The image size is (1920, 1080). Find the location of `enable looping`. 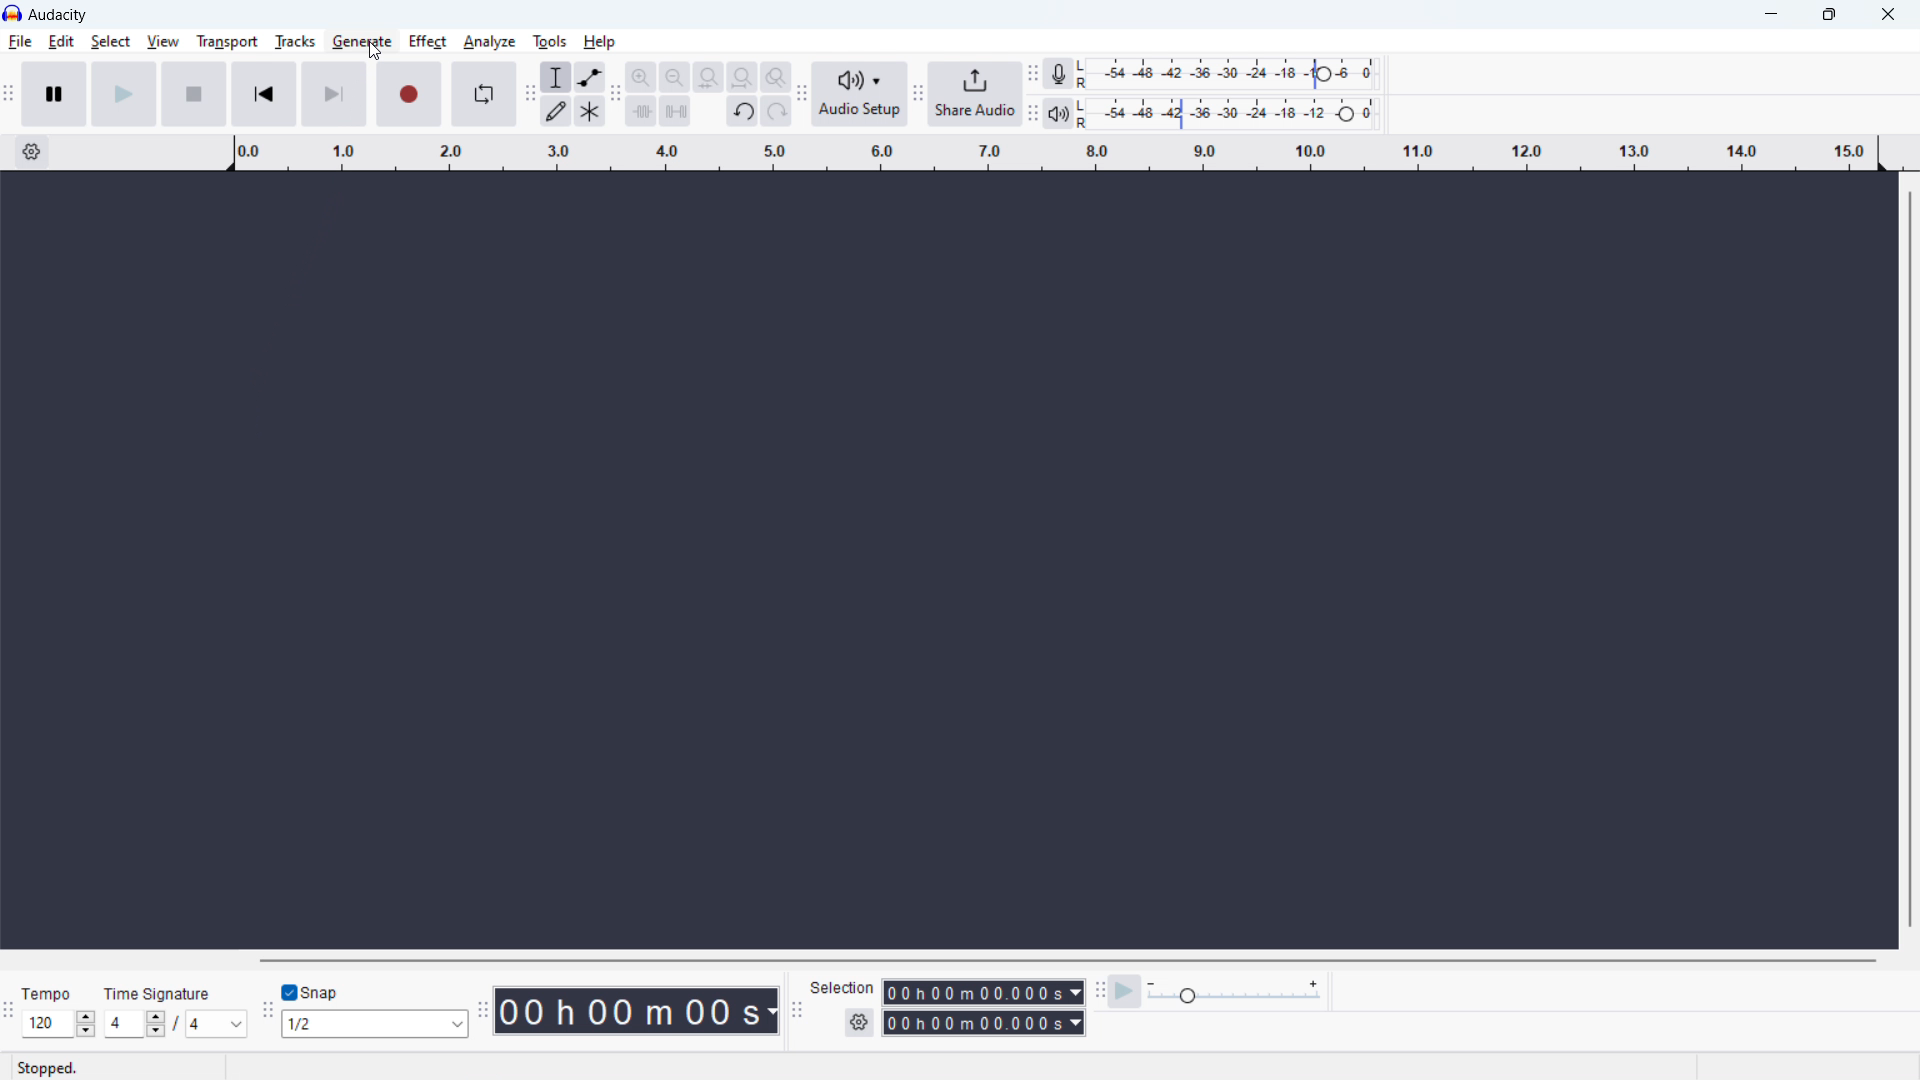

enable looping is located at coordinates (483, 94).